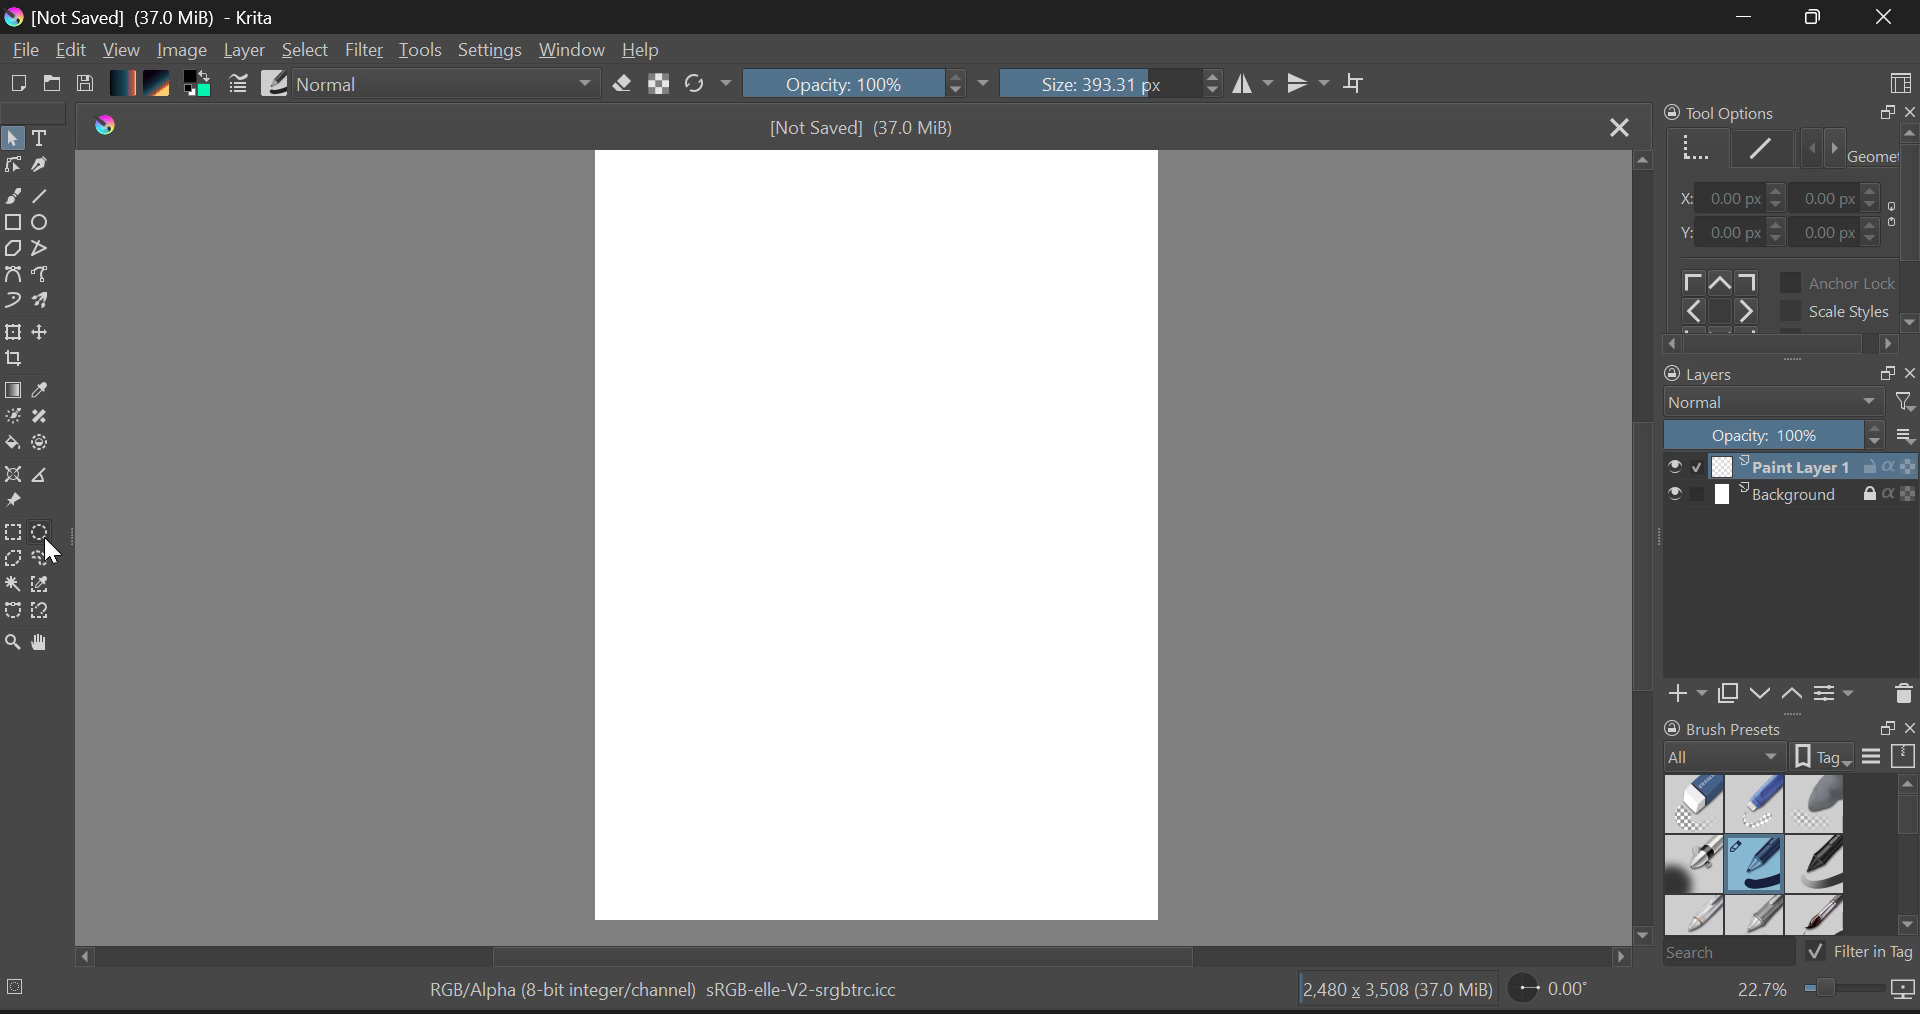 This screenshot has height=1014, width=1920. Describe the element at coordinates (197, 85) in the screenshot. I see `Colors in use` at that location.